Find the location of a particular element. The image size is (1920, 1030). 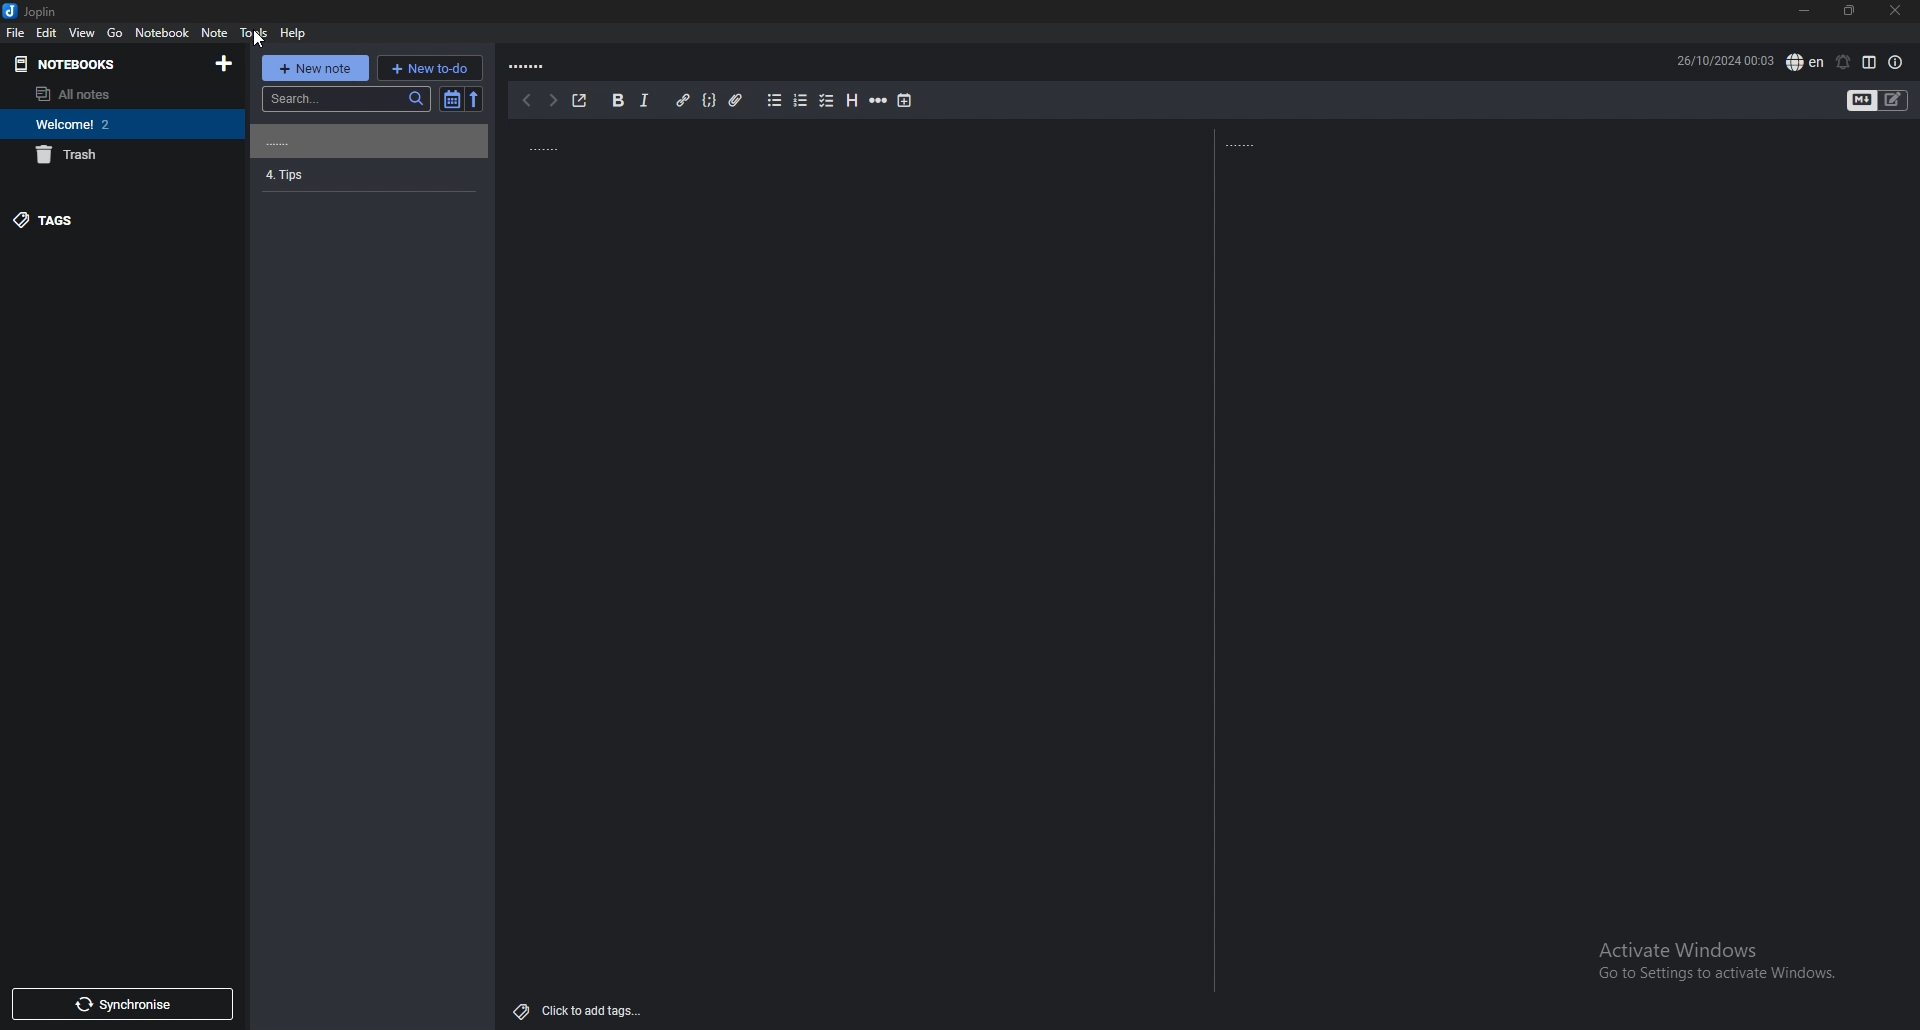

spell check is located at coordinates (1804, 61).